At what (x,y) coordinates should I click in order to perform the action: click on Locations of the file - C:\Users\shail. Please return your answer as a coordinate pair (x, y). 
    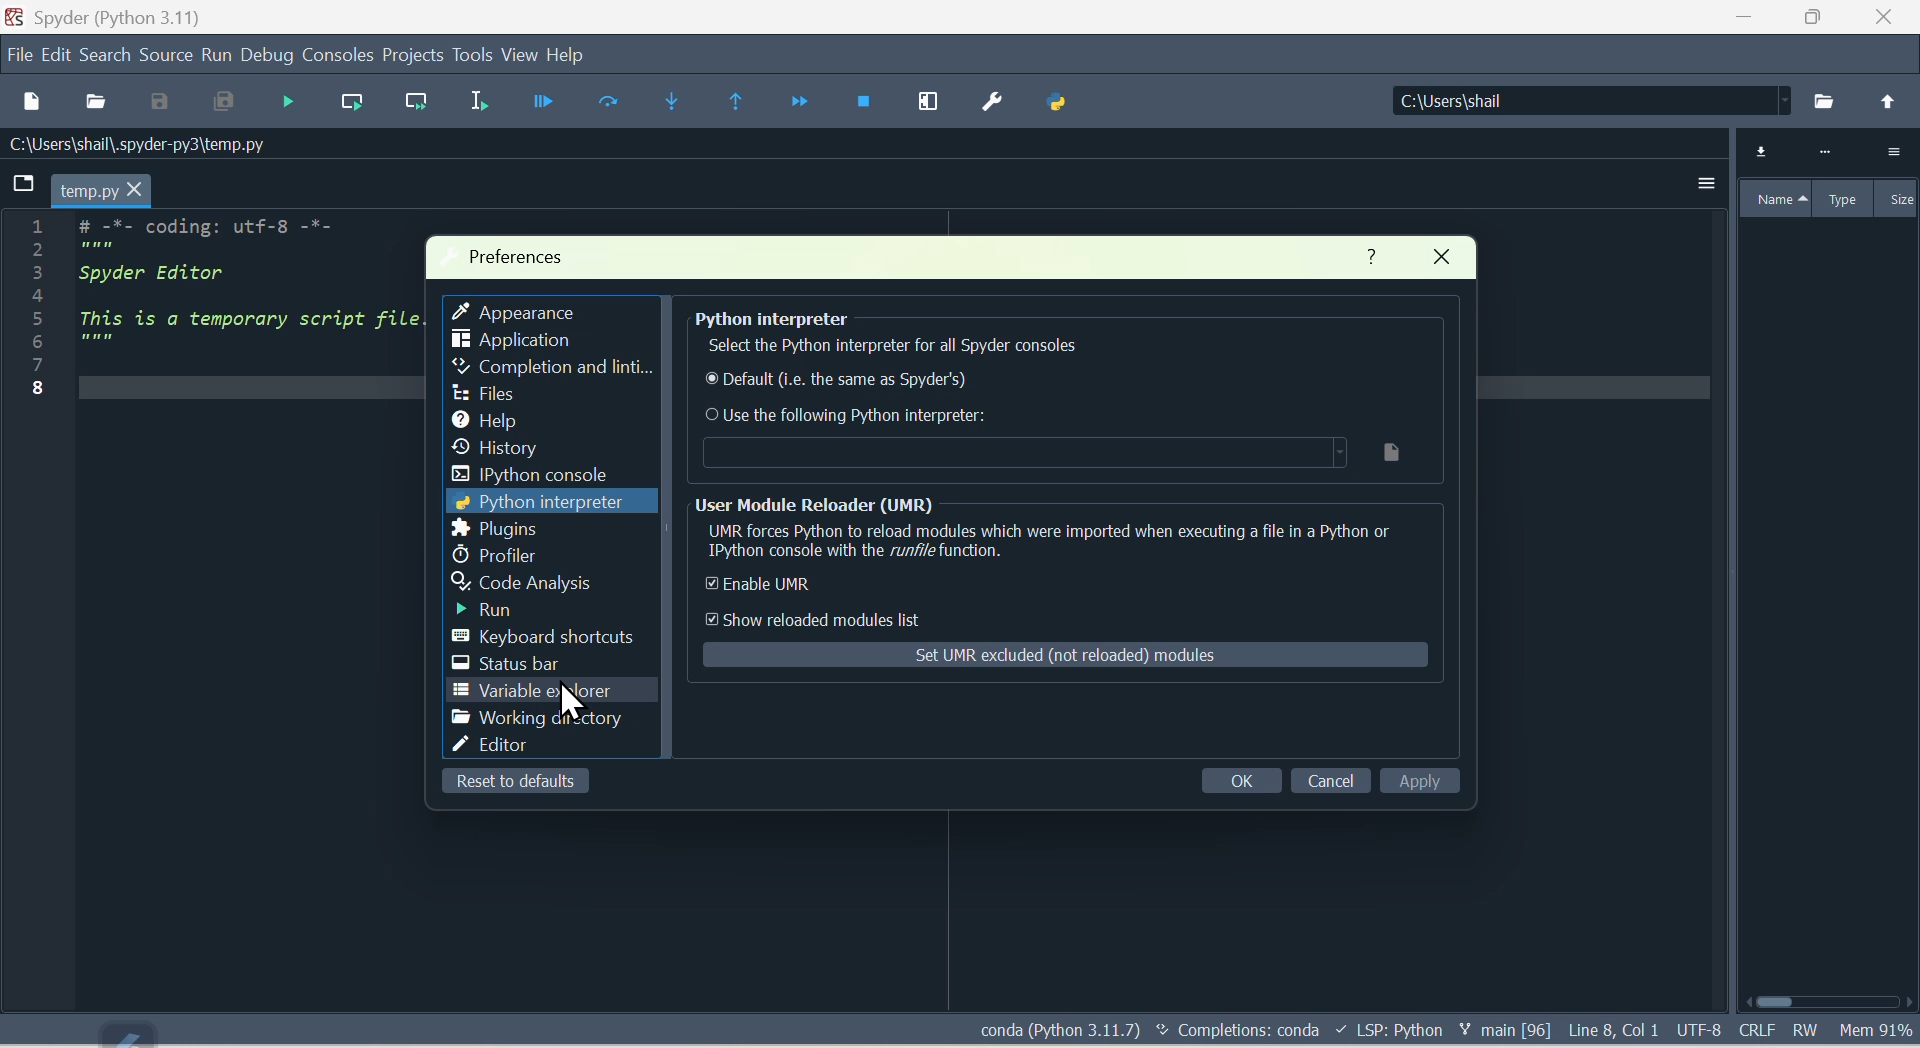
    Looking at the image, I should click on (1583, 102).